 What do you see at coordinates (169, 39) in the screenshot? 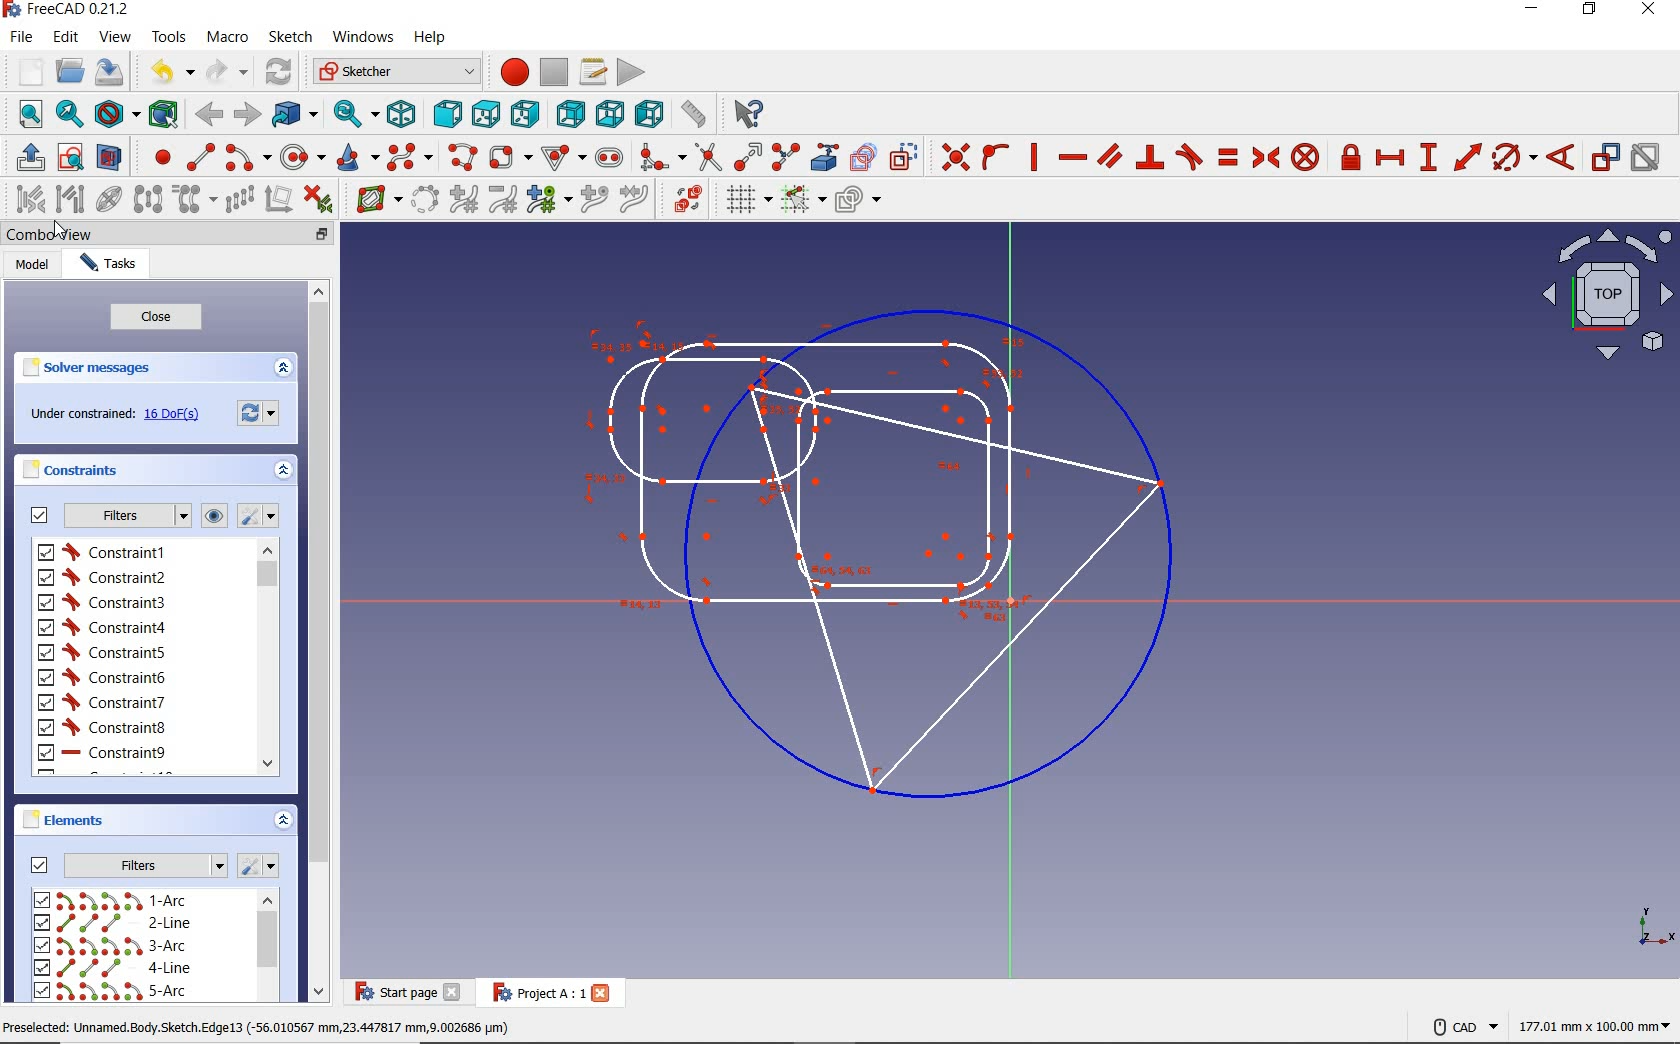
I see `tools` at bounding box center [169, 39].